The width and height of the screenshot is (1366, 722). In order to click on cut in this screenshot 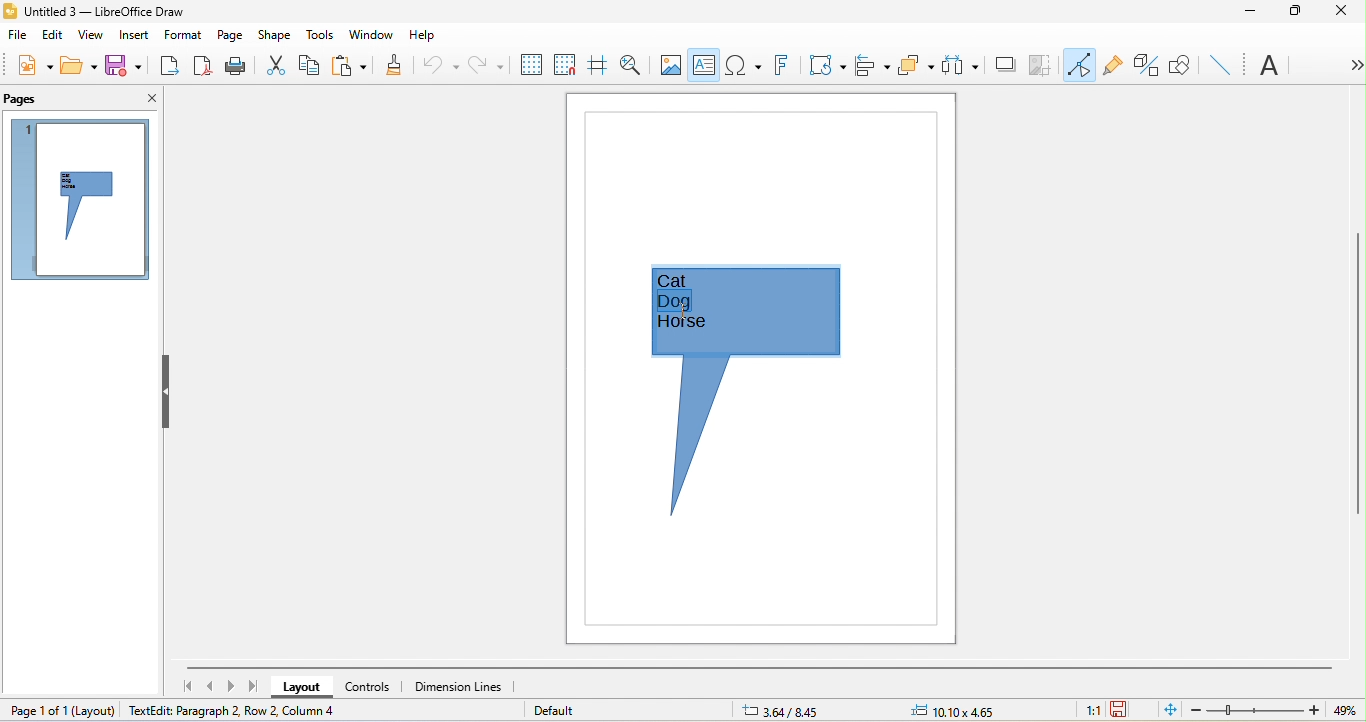, I will do `click(274, 65)`.